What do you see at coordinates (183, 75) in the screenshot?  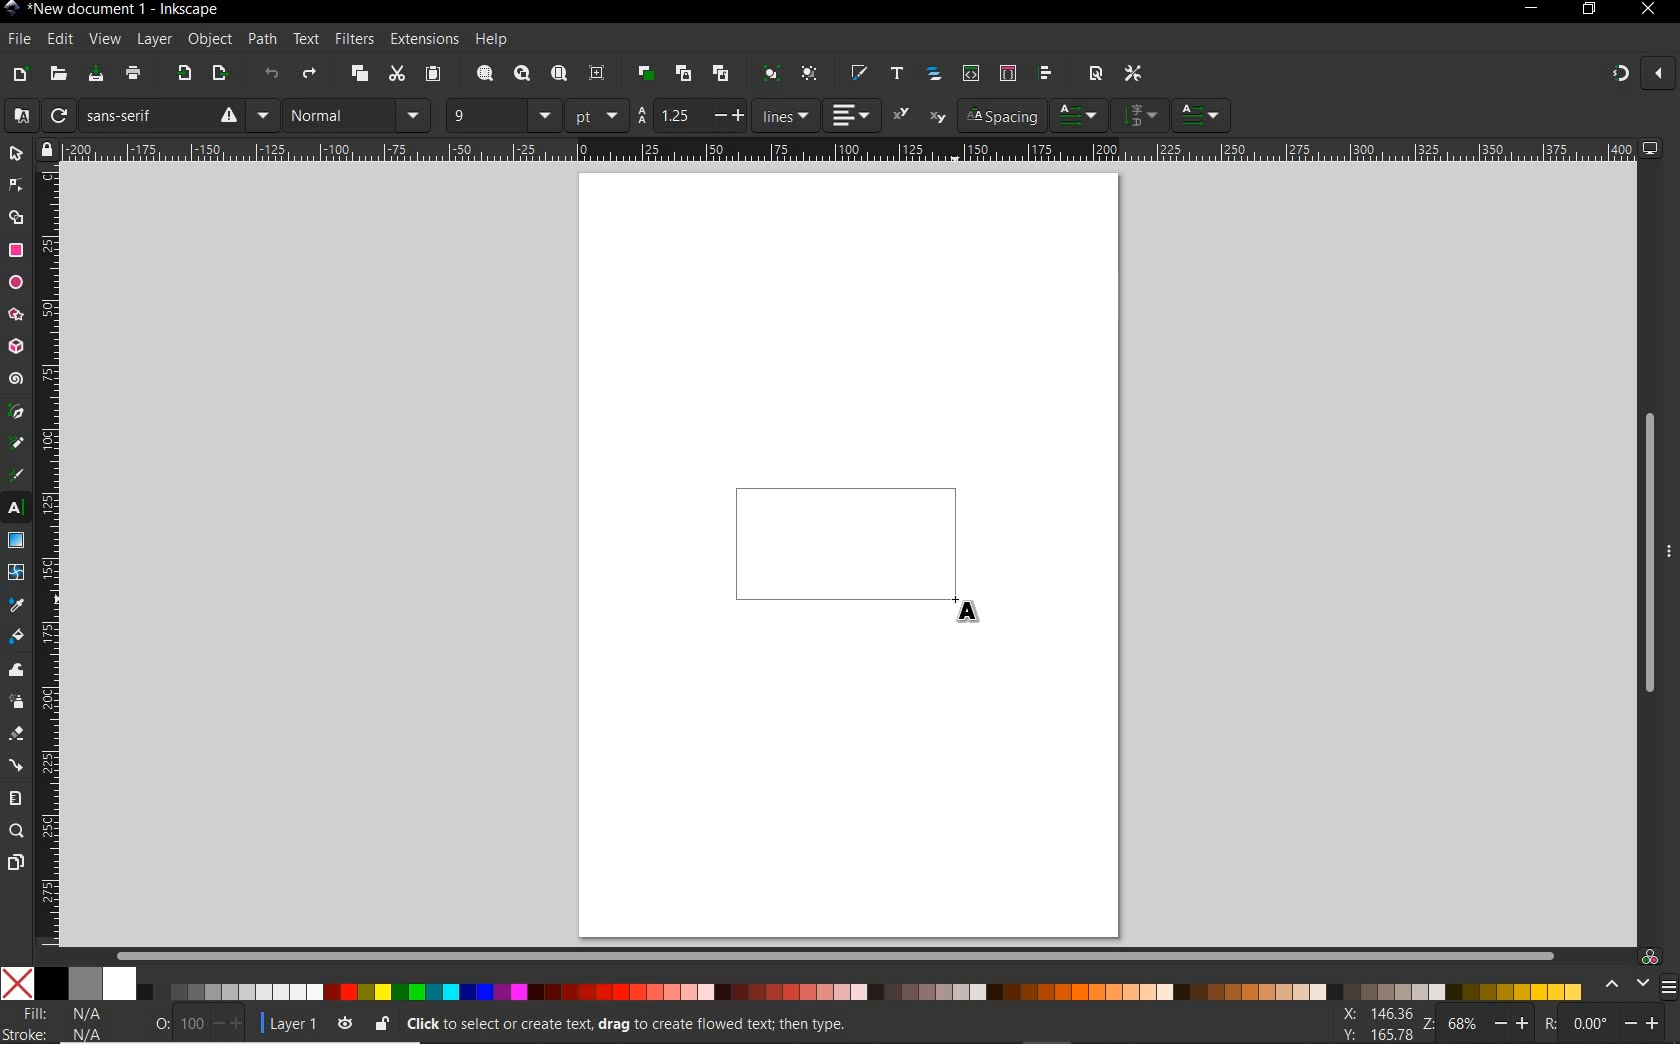 I see `import` at bounding box center [183, 75].